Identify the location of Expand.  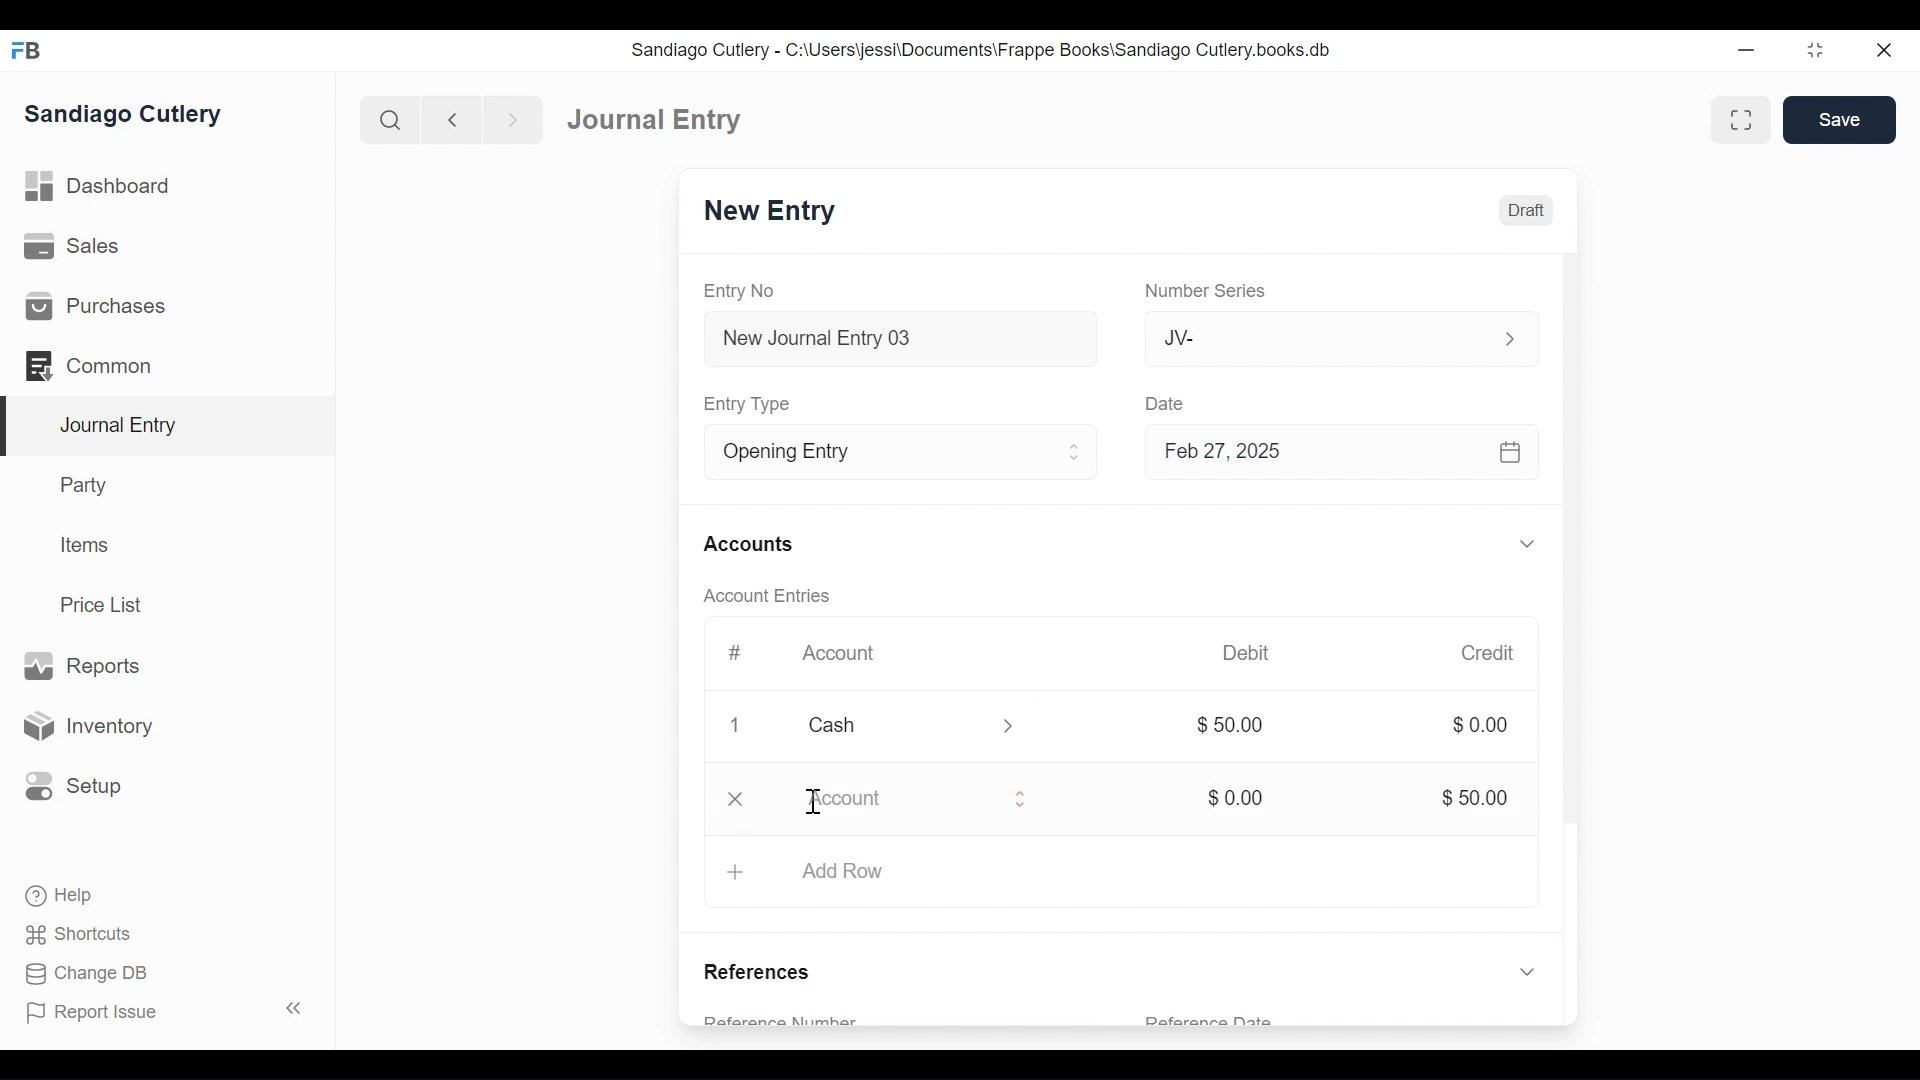
(1530, 543).